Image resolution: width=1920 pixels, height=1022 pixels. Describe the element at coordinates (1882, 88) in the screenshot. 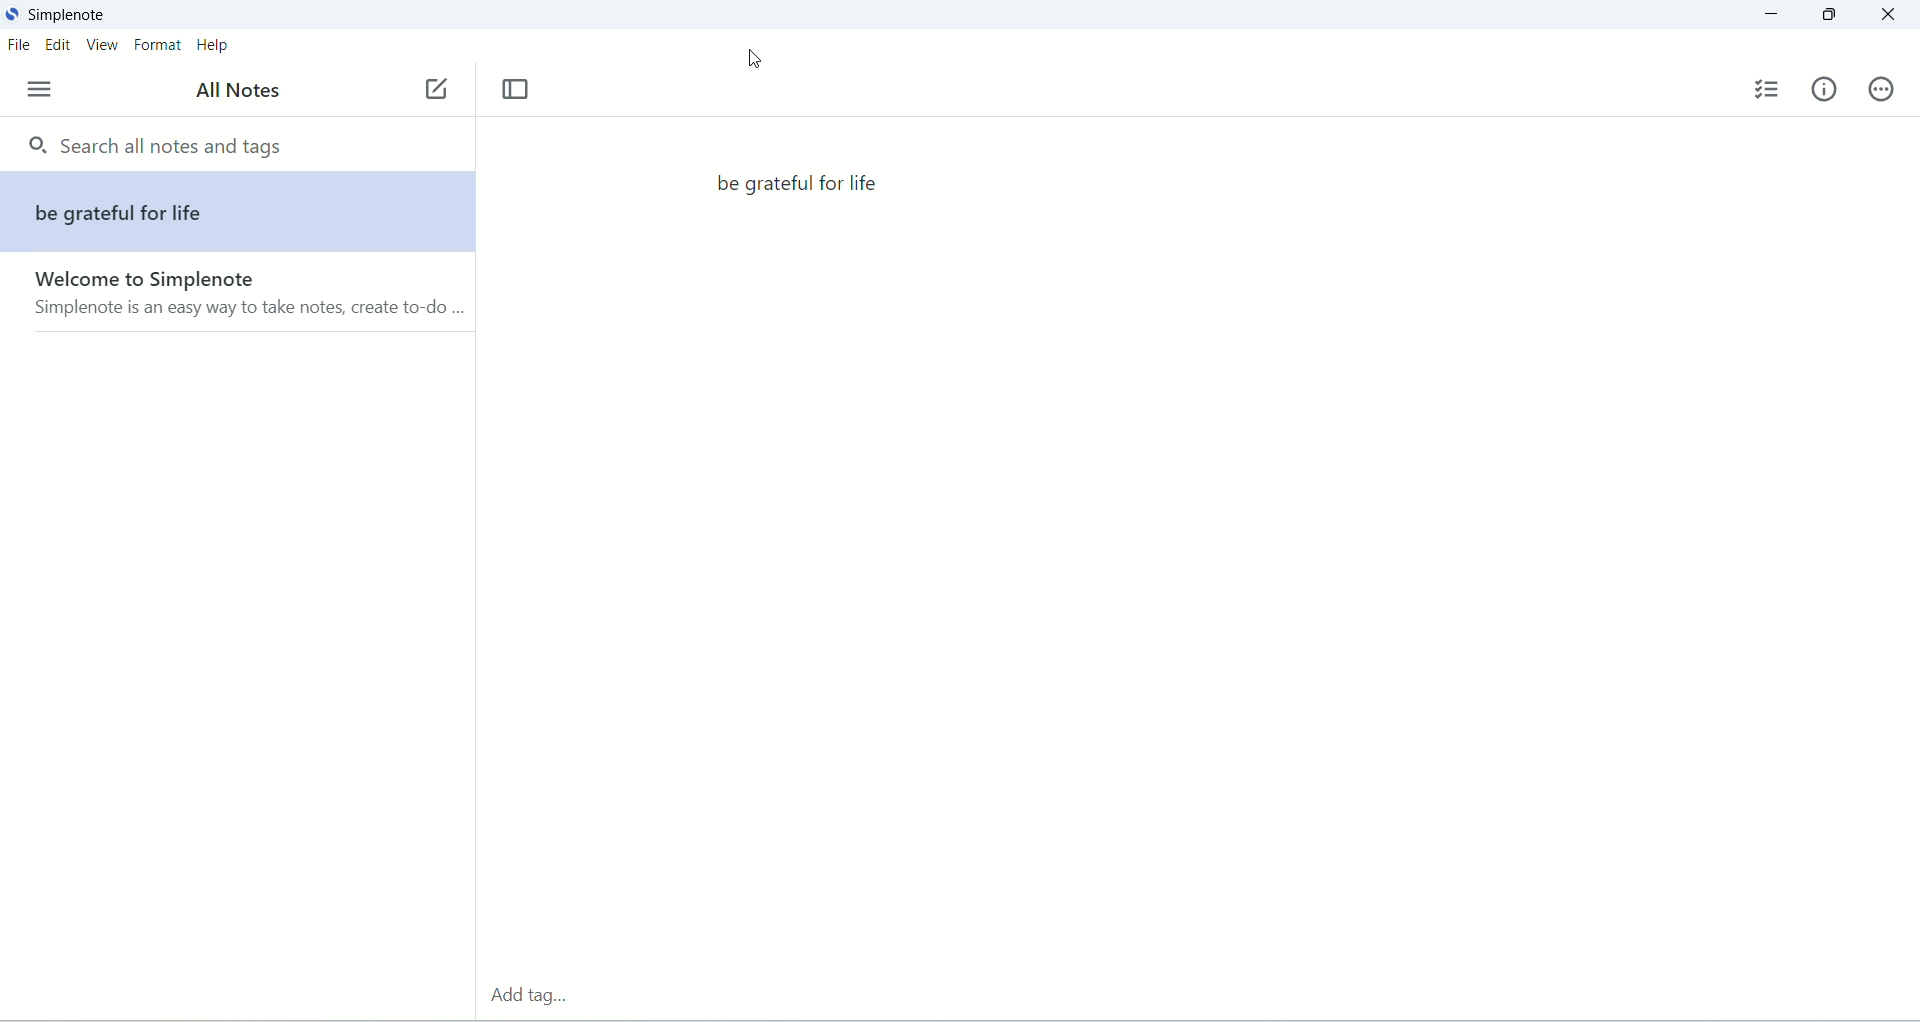

I see `actions` at that location.